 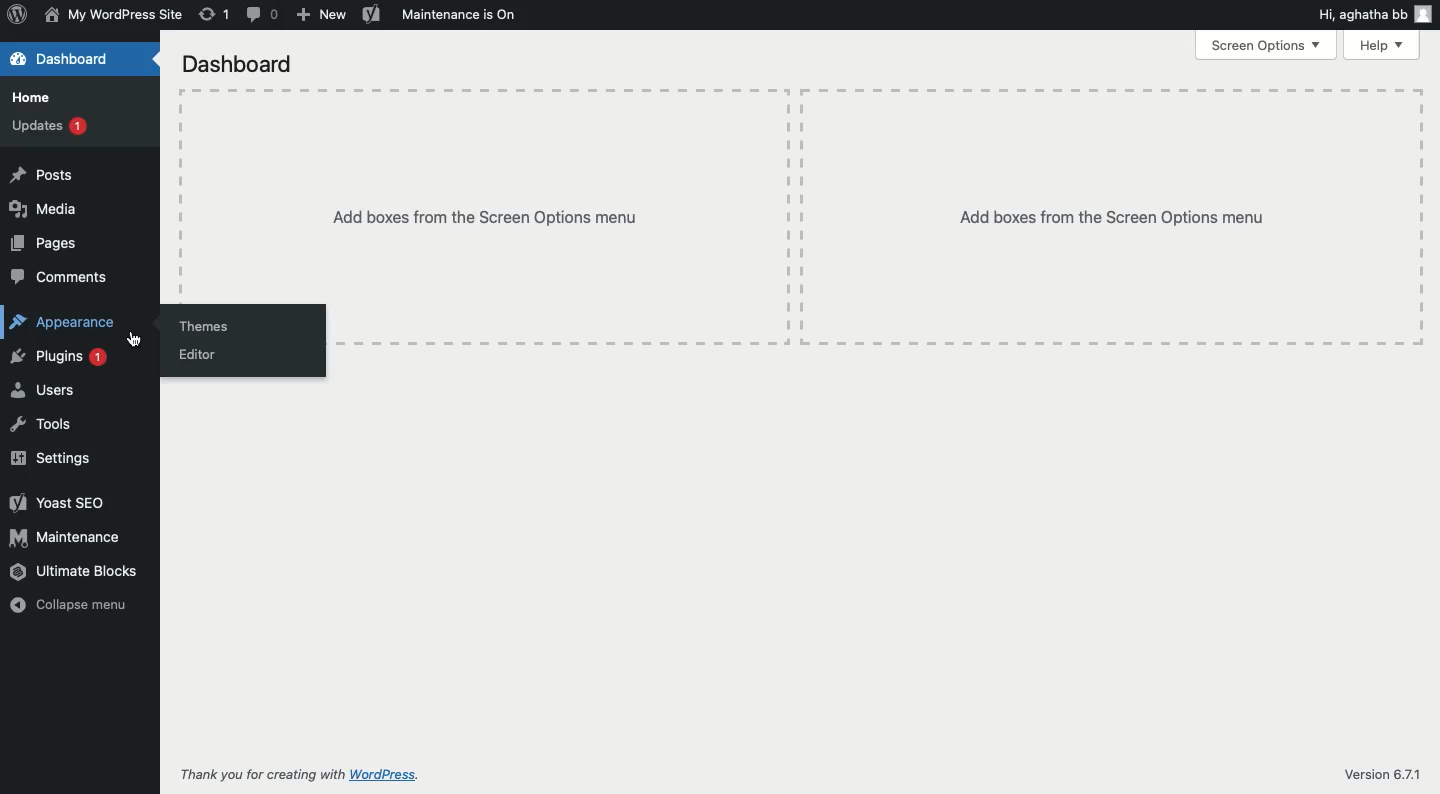 What do you see at coordinates (1376, 17) in the screenshot?
I see `Hi user` at bounding box center [1376, 17].